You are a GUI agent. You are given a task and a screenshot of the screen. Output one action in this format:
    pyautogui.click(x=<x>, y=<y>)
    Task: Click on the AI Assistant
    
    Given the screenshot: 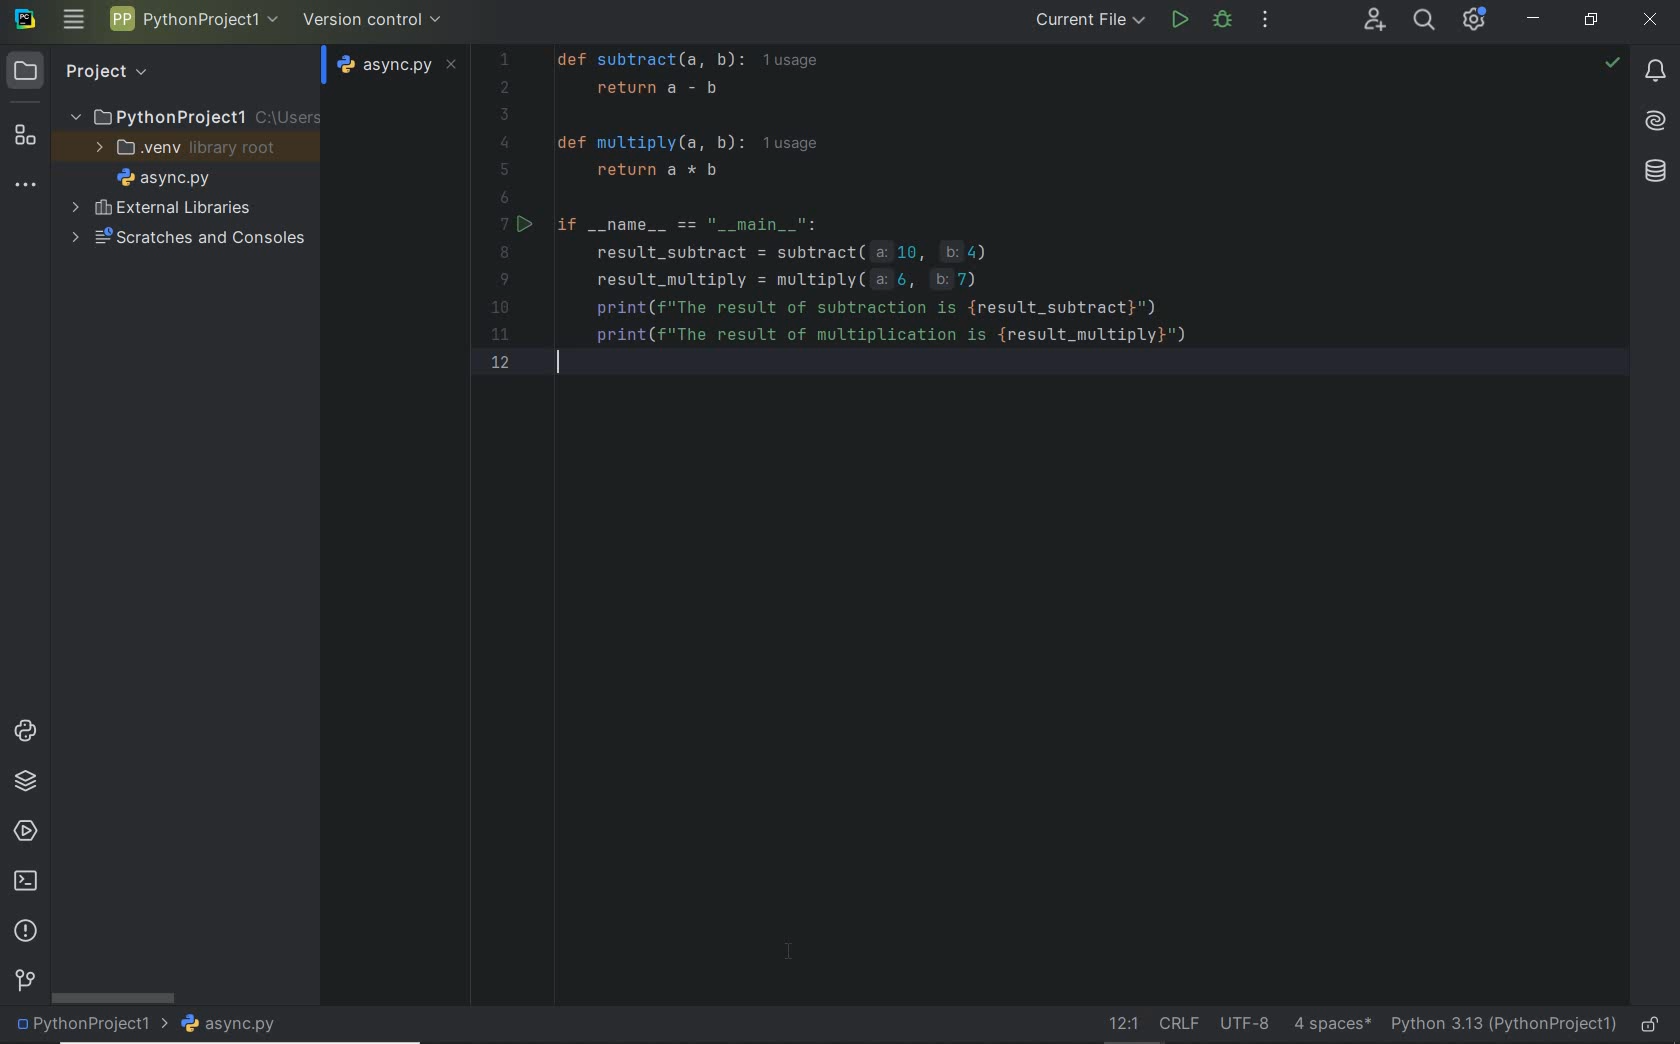 What is the action you would take?
    pyautogui.click(x=1650, y=121)
    